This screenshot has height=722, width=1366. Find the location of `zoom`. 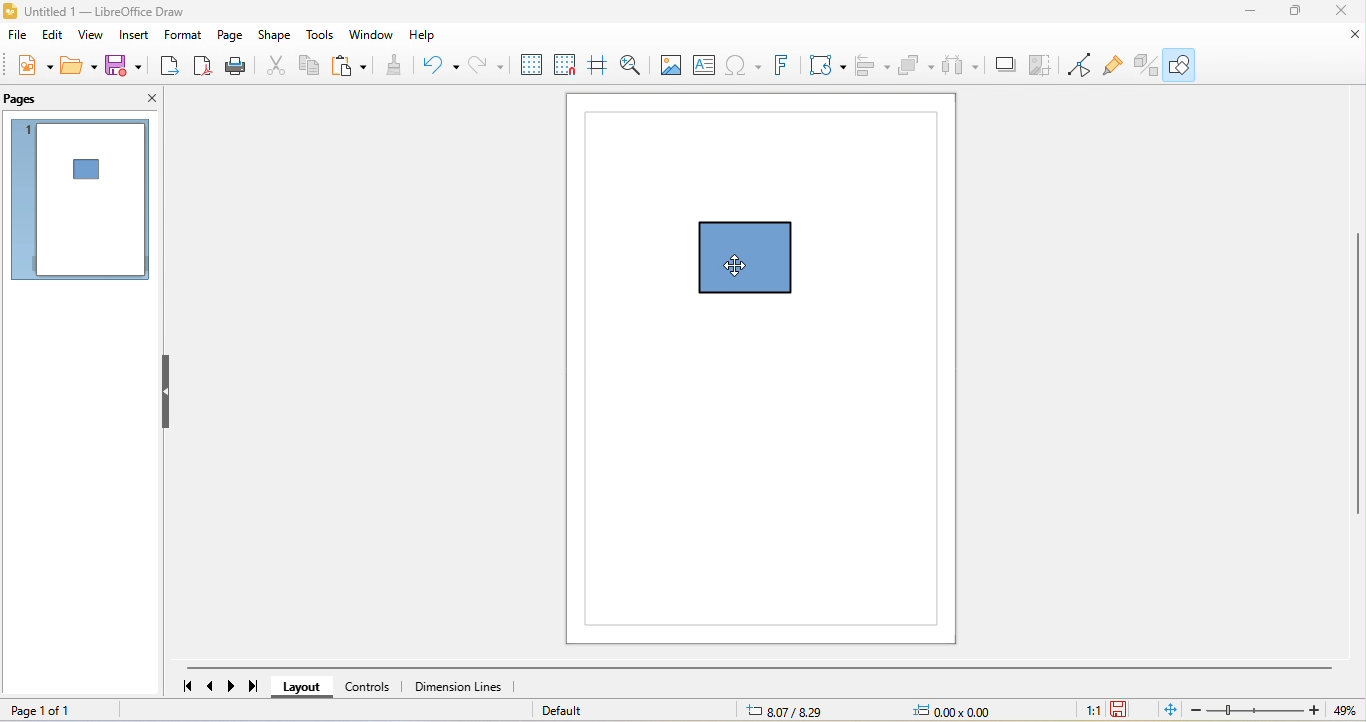

zoom is located at coordinates (1274, 711).